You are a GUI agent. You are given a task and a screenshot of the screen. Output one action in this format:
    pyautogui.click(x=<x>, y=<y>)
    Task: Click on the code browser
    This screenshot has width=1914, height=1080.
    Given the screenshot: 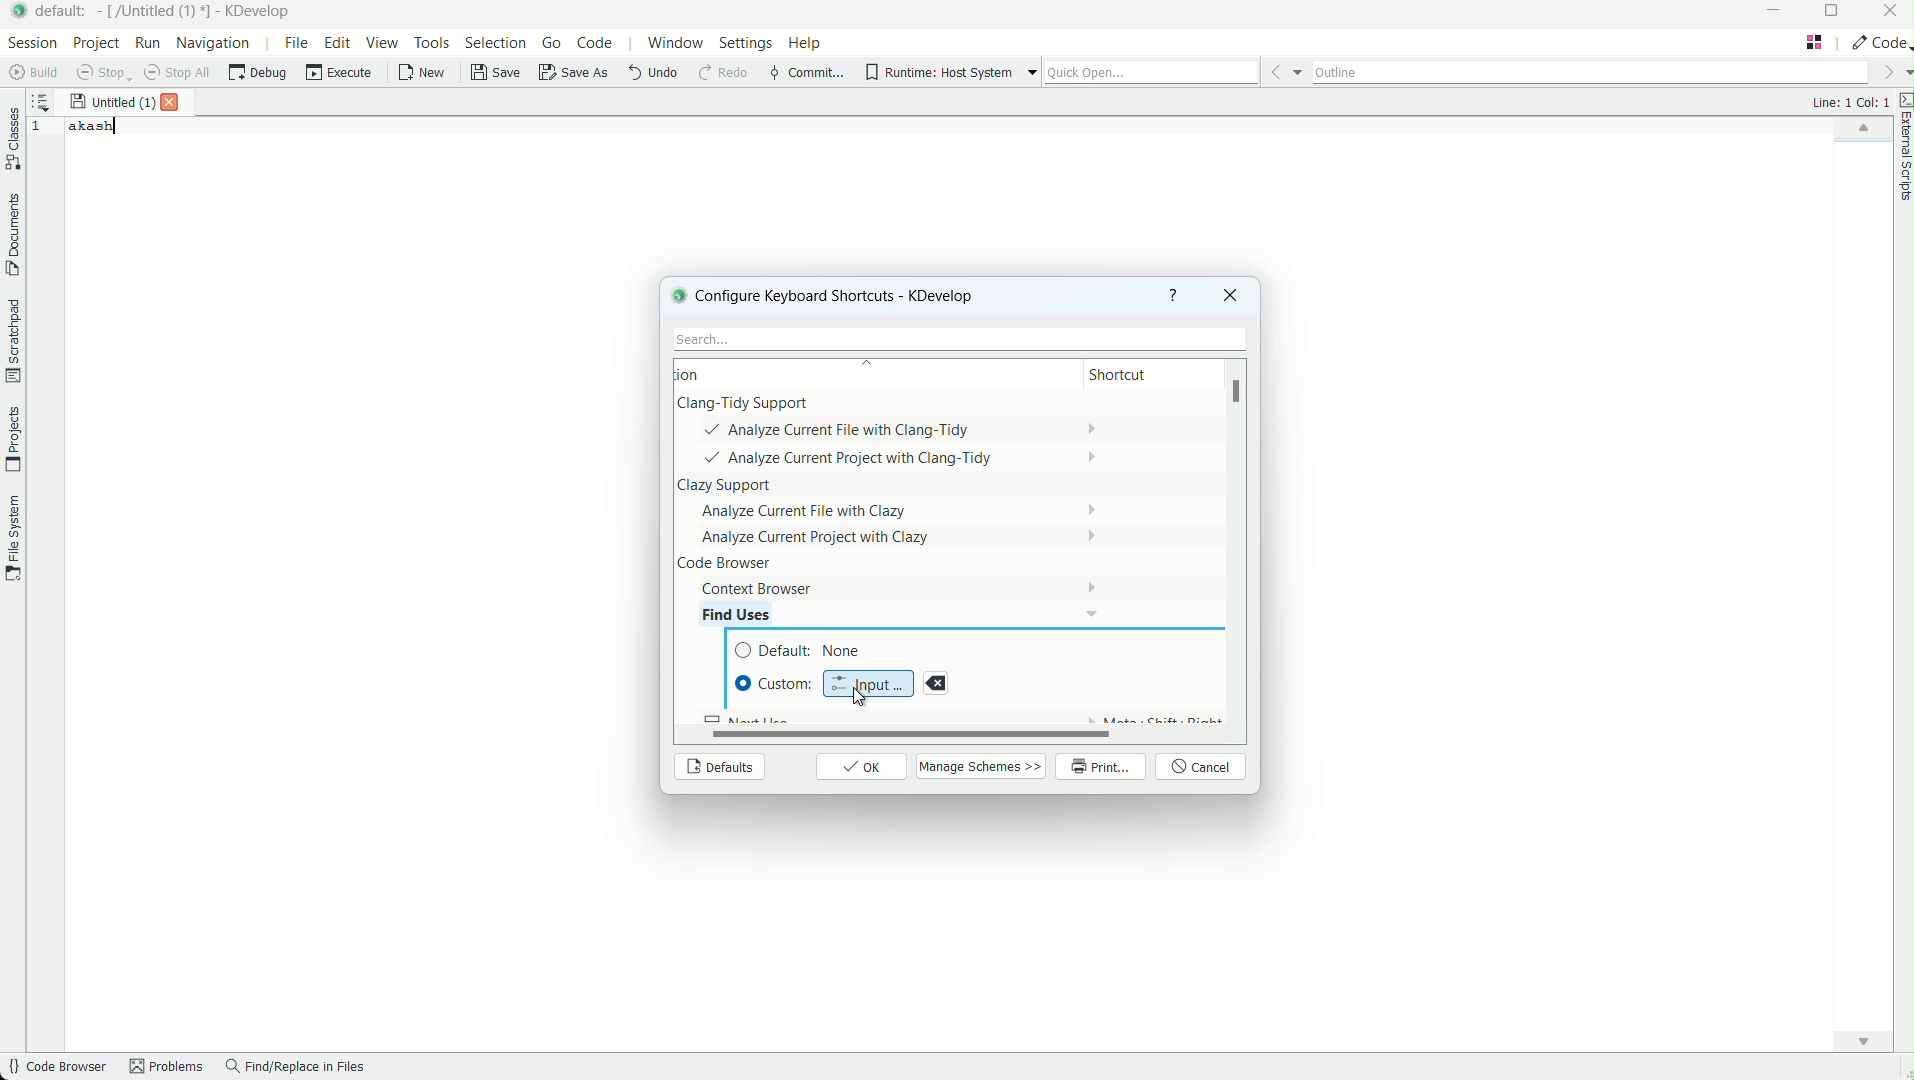 What is the action you would take?
    pyautogui.click(x=55, y=1068)
    